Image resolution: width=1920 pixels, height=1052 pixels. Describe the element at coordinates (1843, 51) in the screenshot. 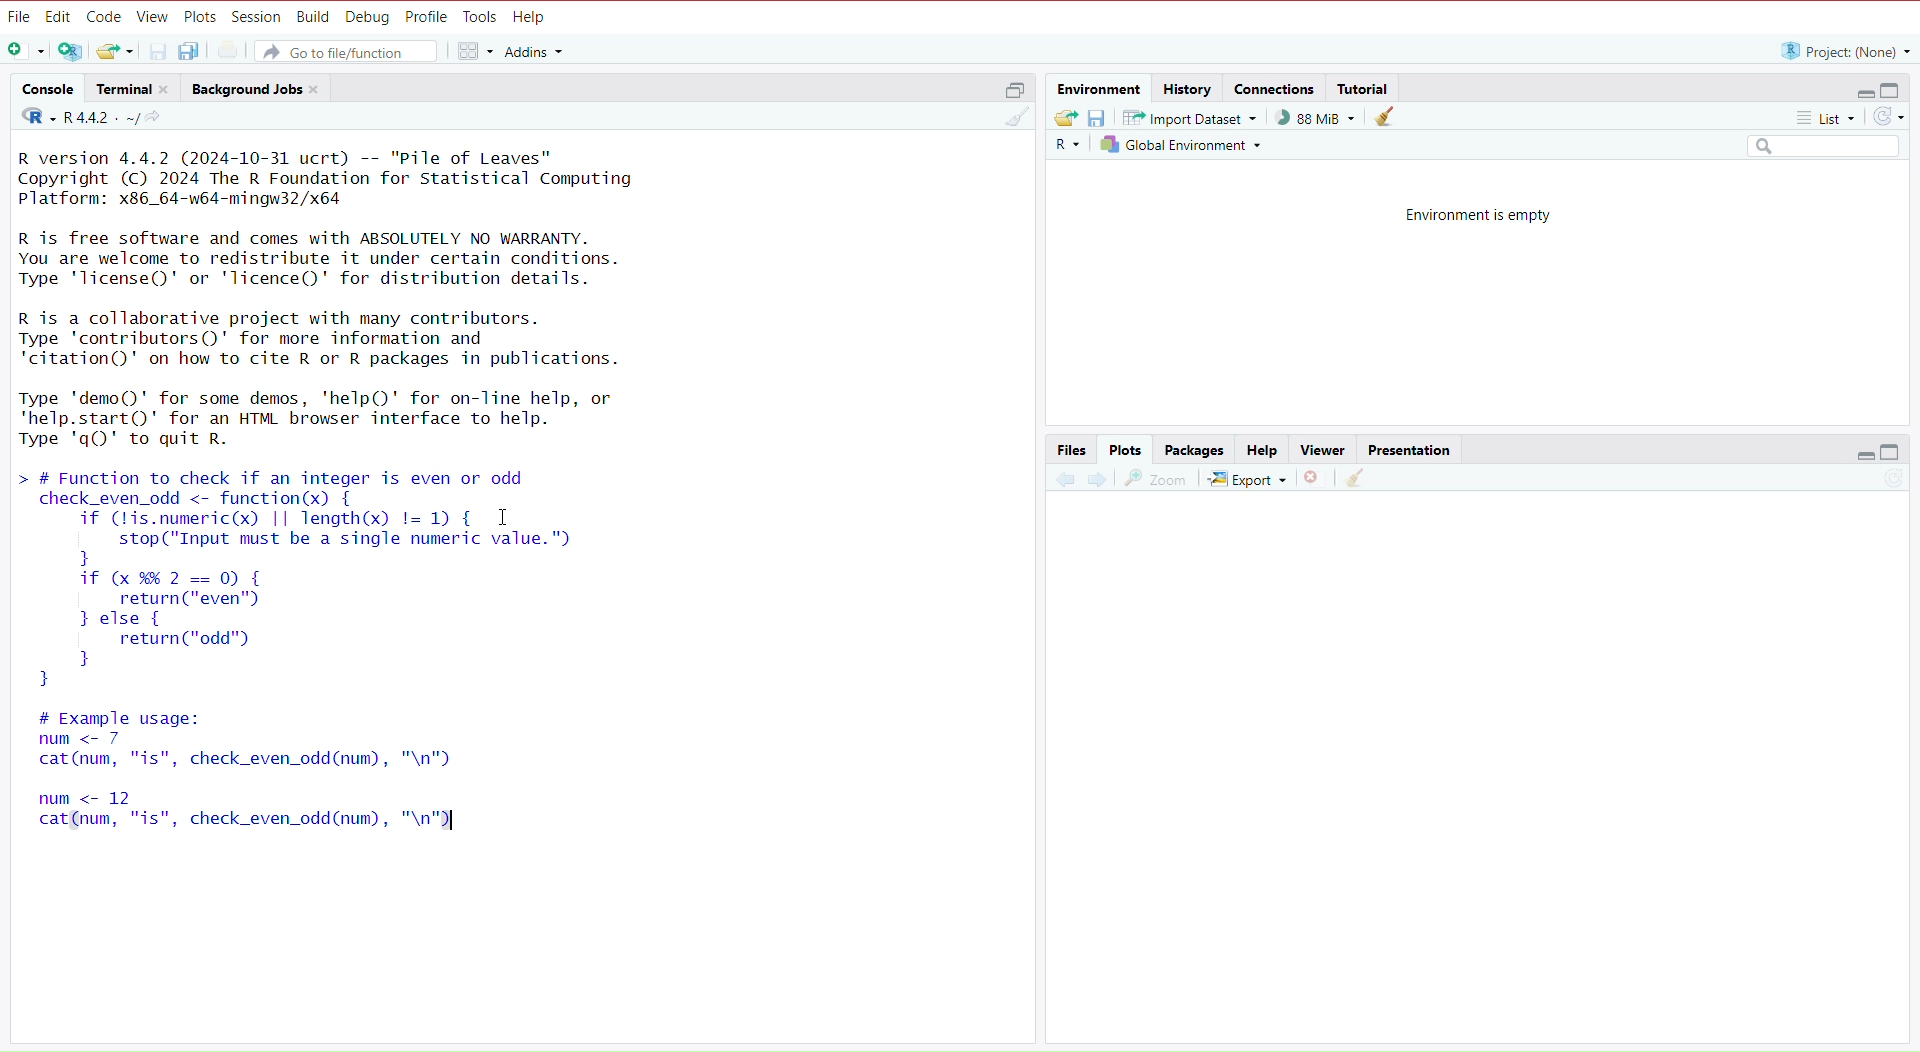

I see `project (None)` at that location.